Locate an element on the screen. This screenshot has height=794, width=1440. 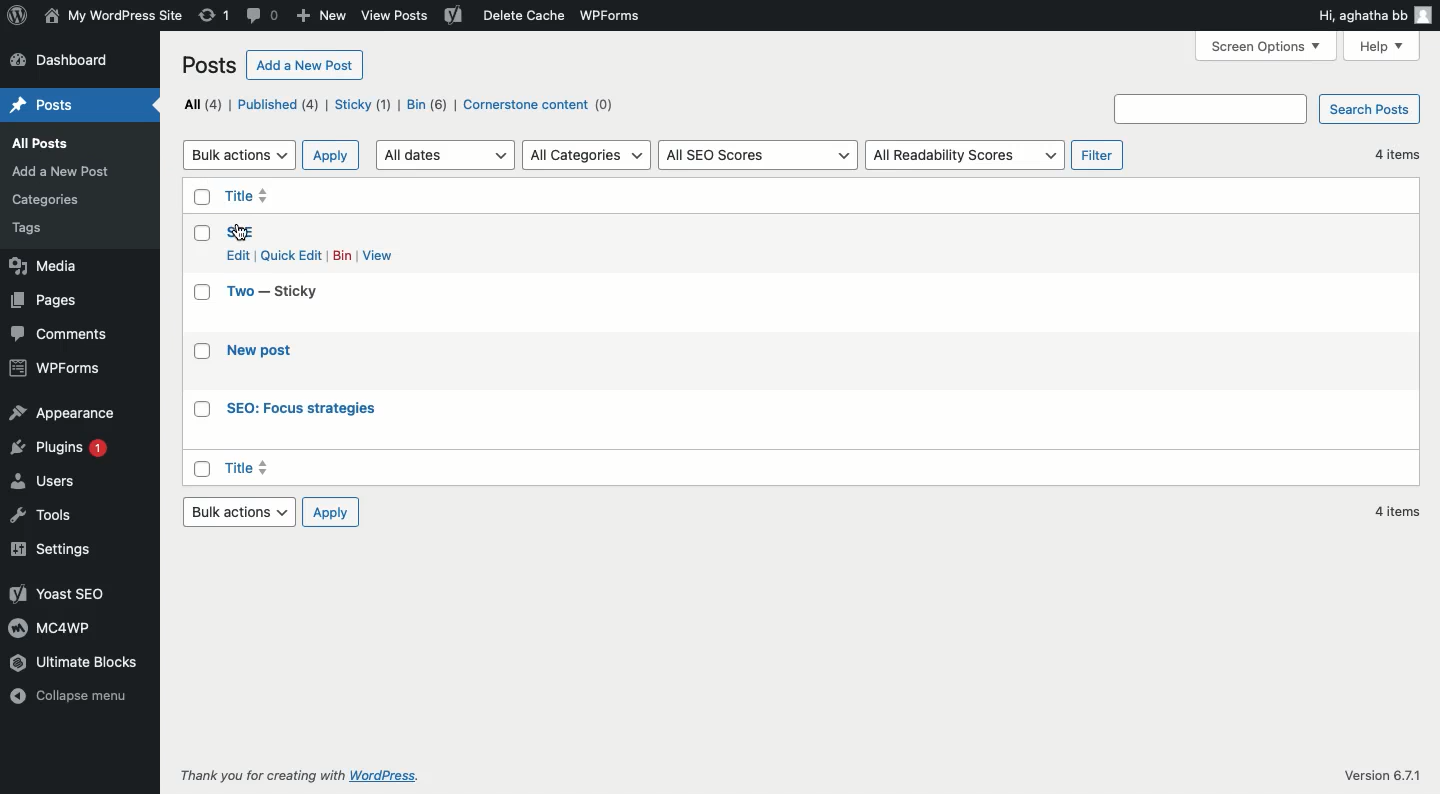
Posts is located at coordinates (210, 65).